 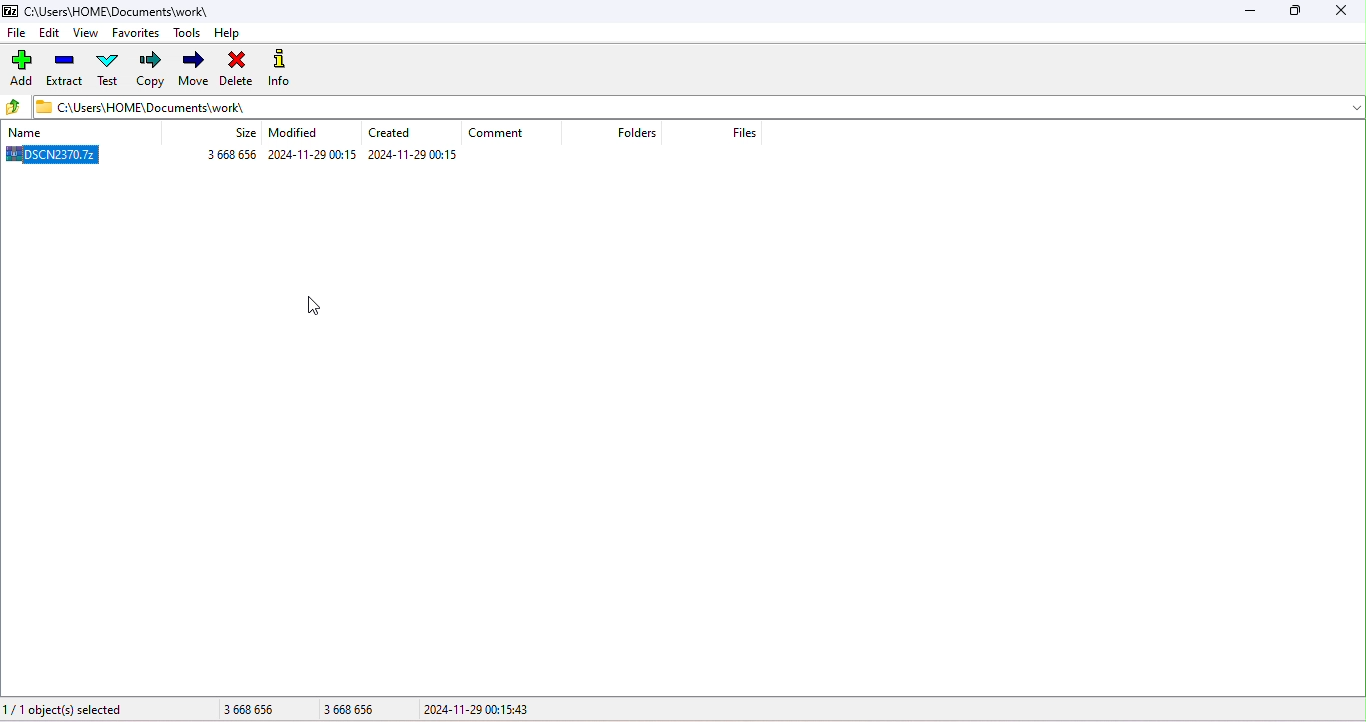 I want to click on creation date, so click(x=394, y=134).